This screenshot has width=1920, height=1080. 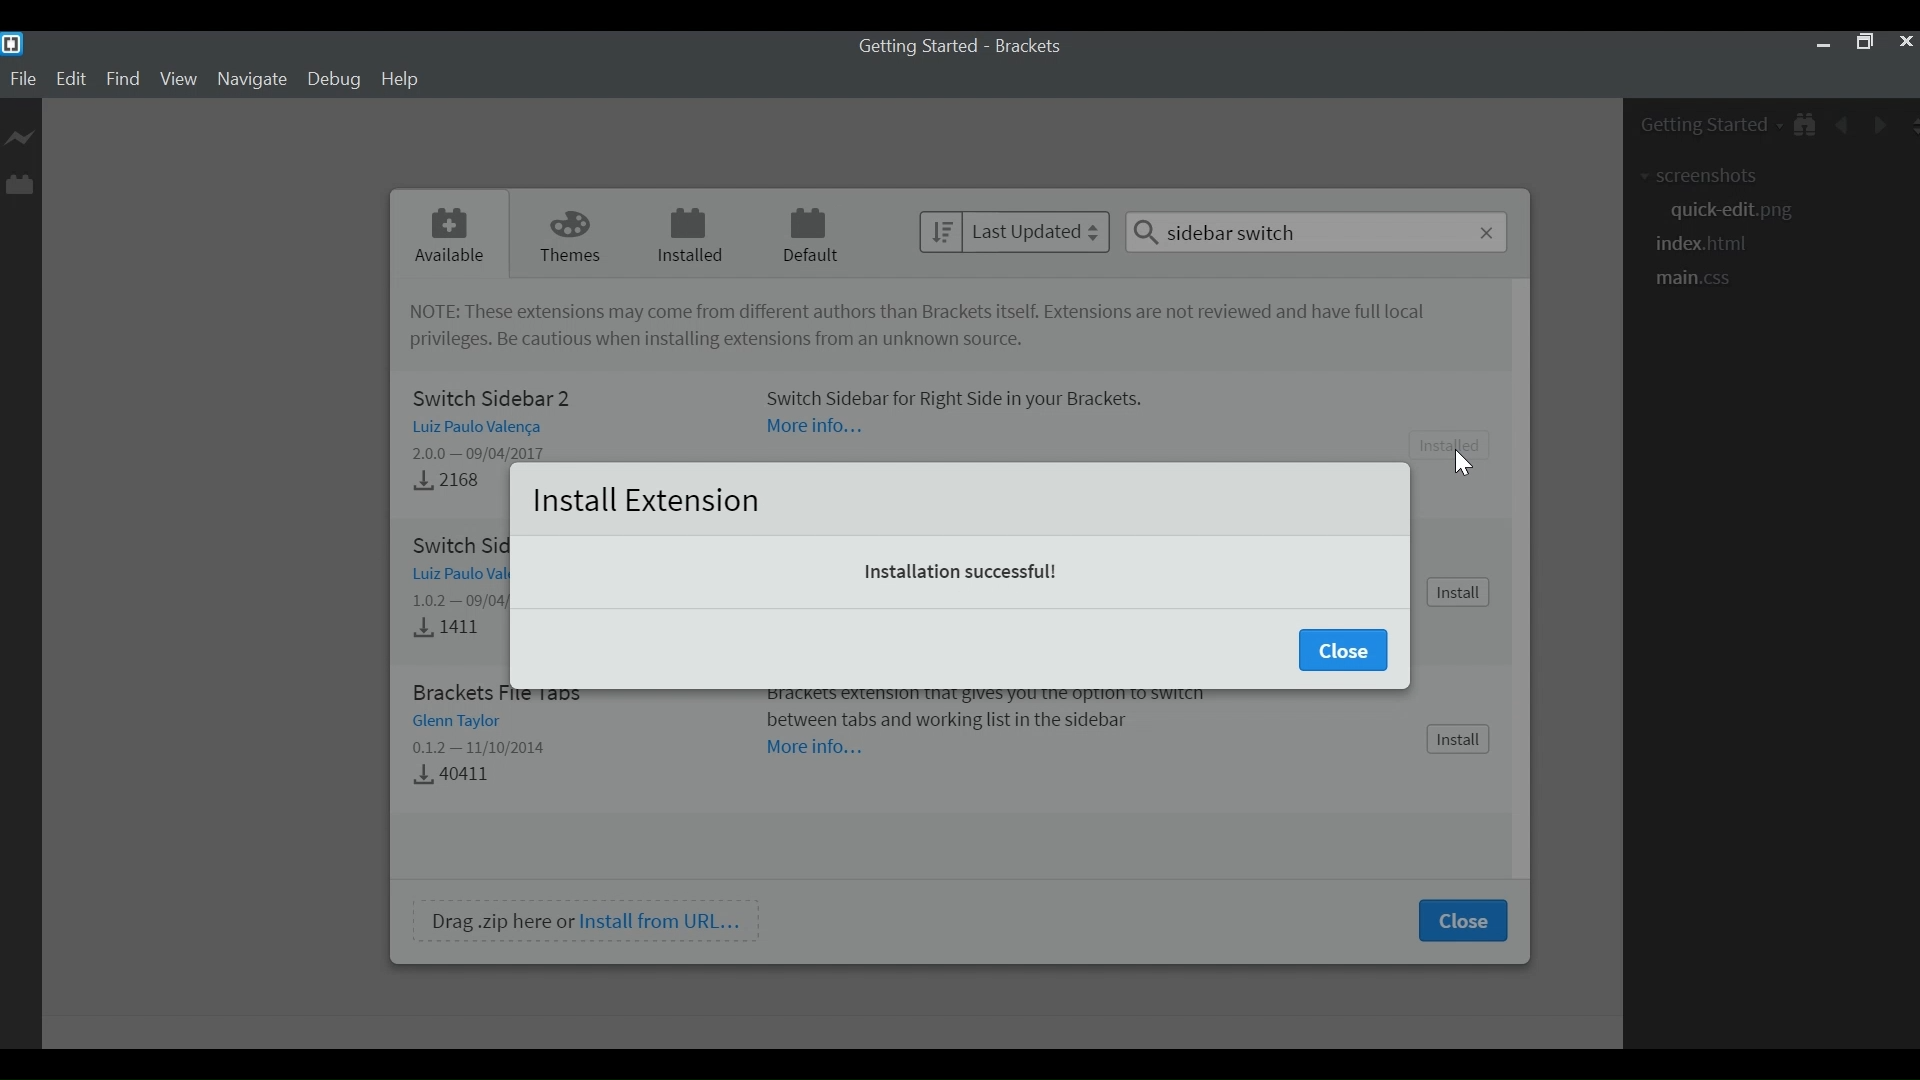 What do you see at coordinates (1459, 592) in the screenshot?
I see `Install` at bounding box center [1459, 592].